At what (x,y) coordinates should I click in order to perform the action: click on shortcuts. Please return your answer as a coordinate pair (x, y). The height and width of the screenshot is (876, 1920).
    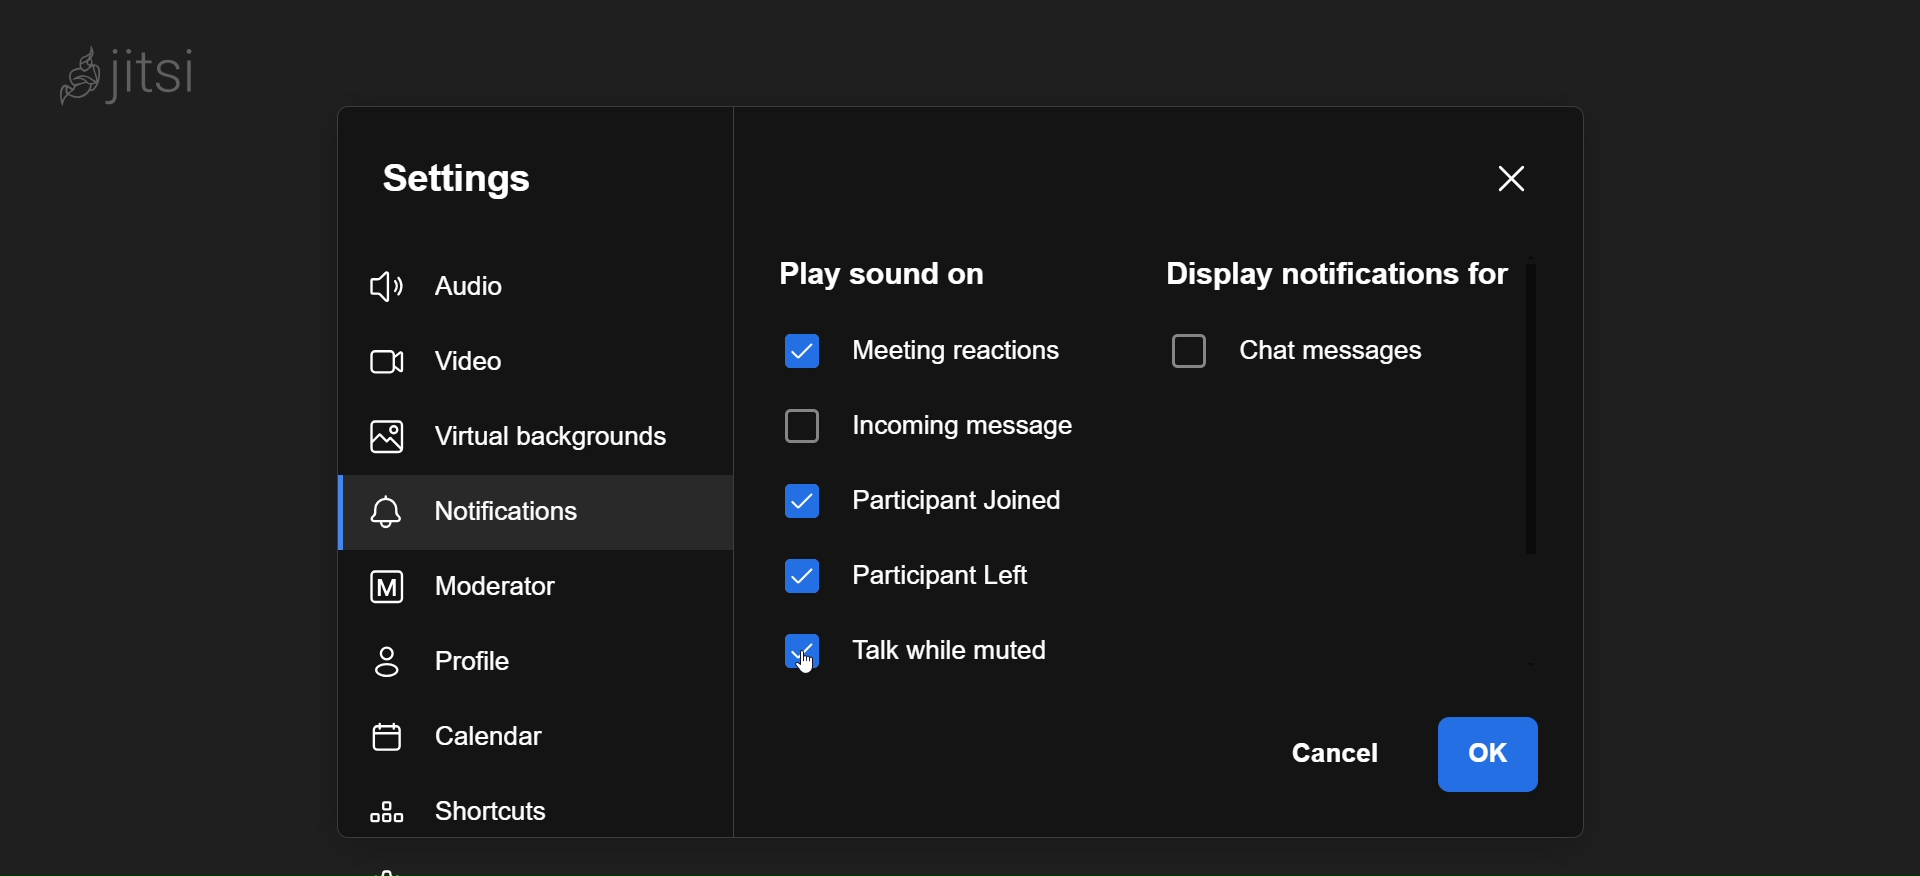
    Looking at the image, I should click on (468, 808).